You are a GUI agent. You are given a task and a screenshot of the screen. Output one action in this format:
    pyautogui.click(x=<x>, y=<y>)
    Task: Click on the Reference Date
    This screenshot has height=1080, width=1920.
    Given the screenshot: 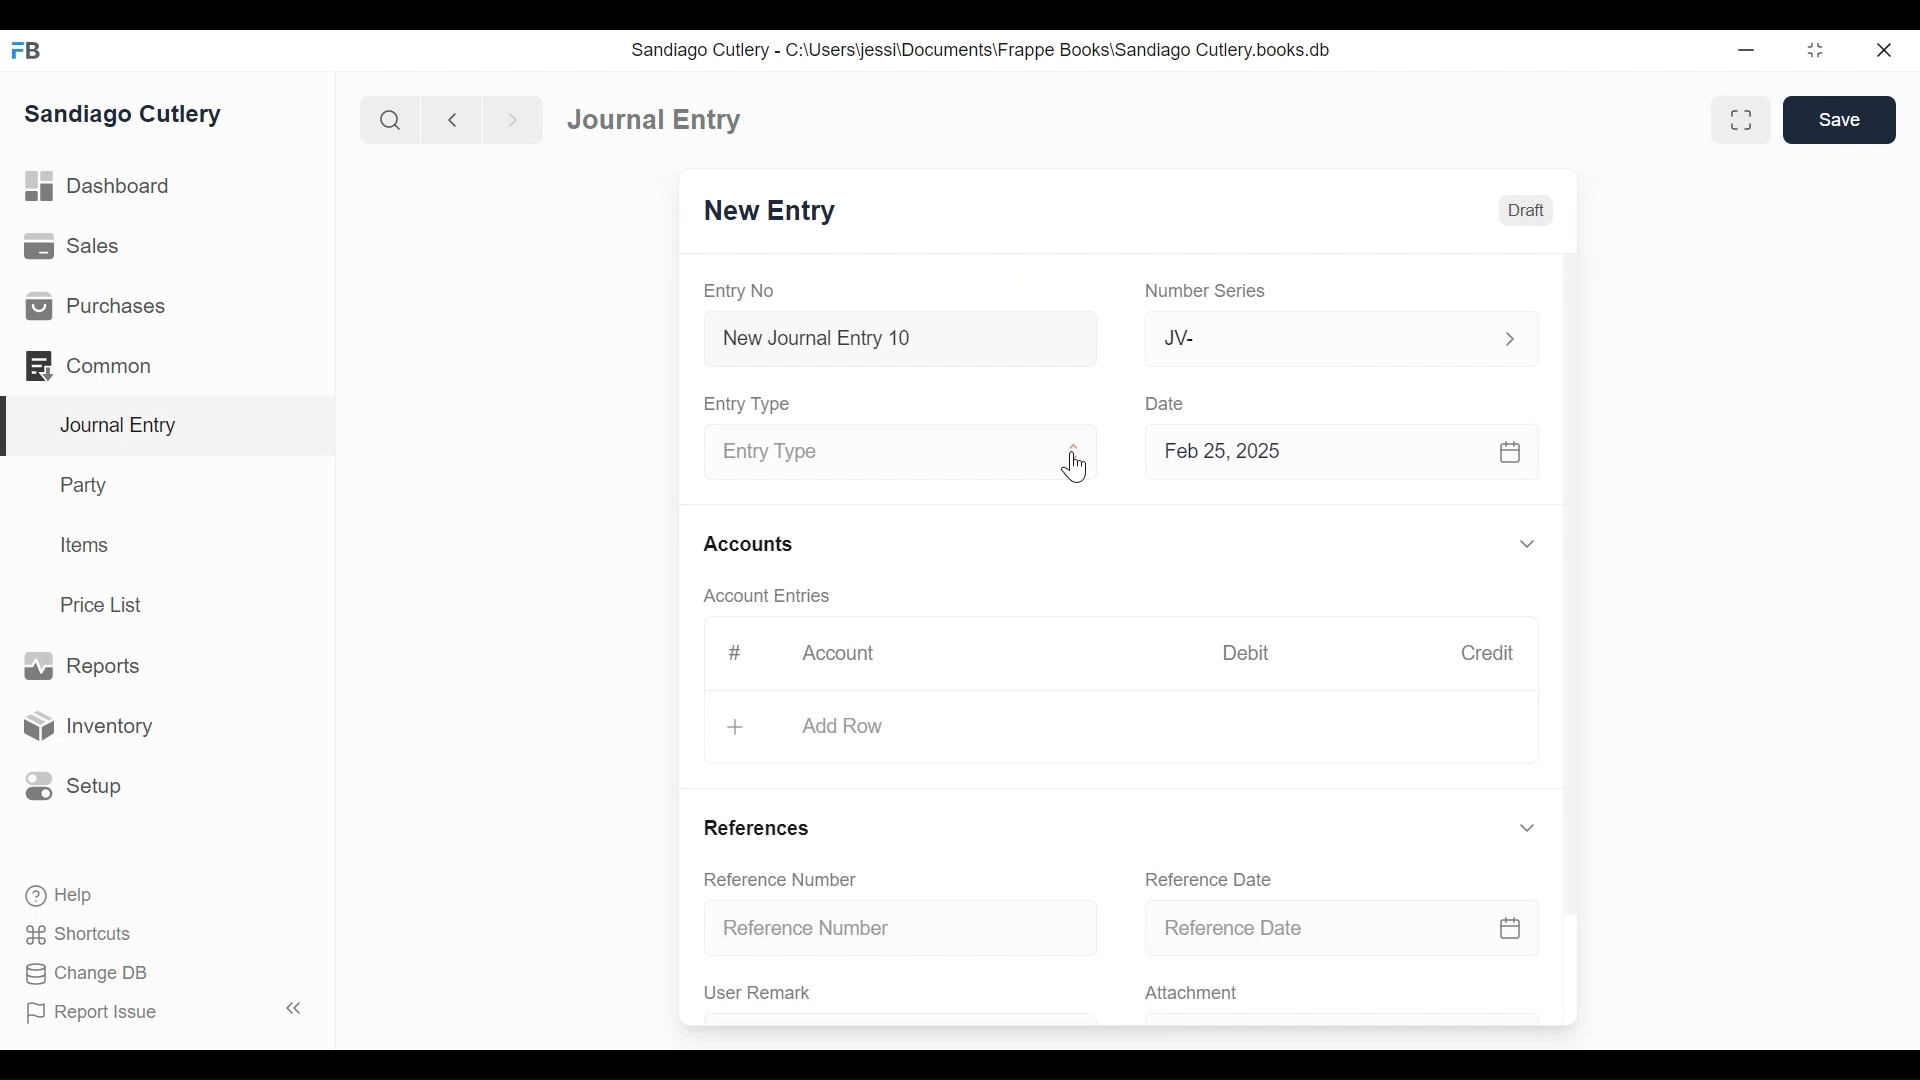 What is the action you would take?
    pyautogui.click(x=1214, y=879)
    